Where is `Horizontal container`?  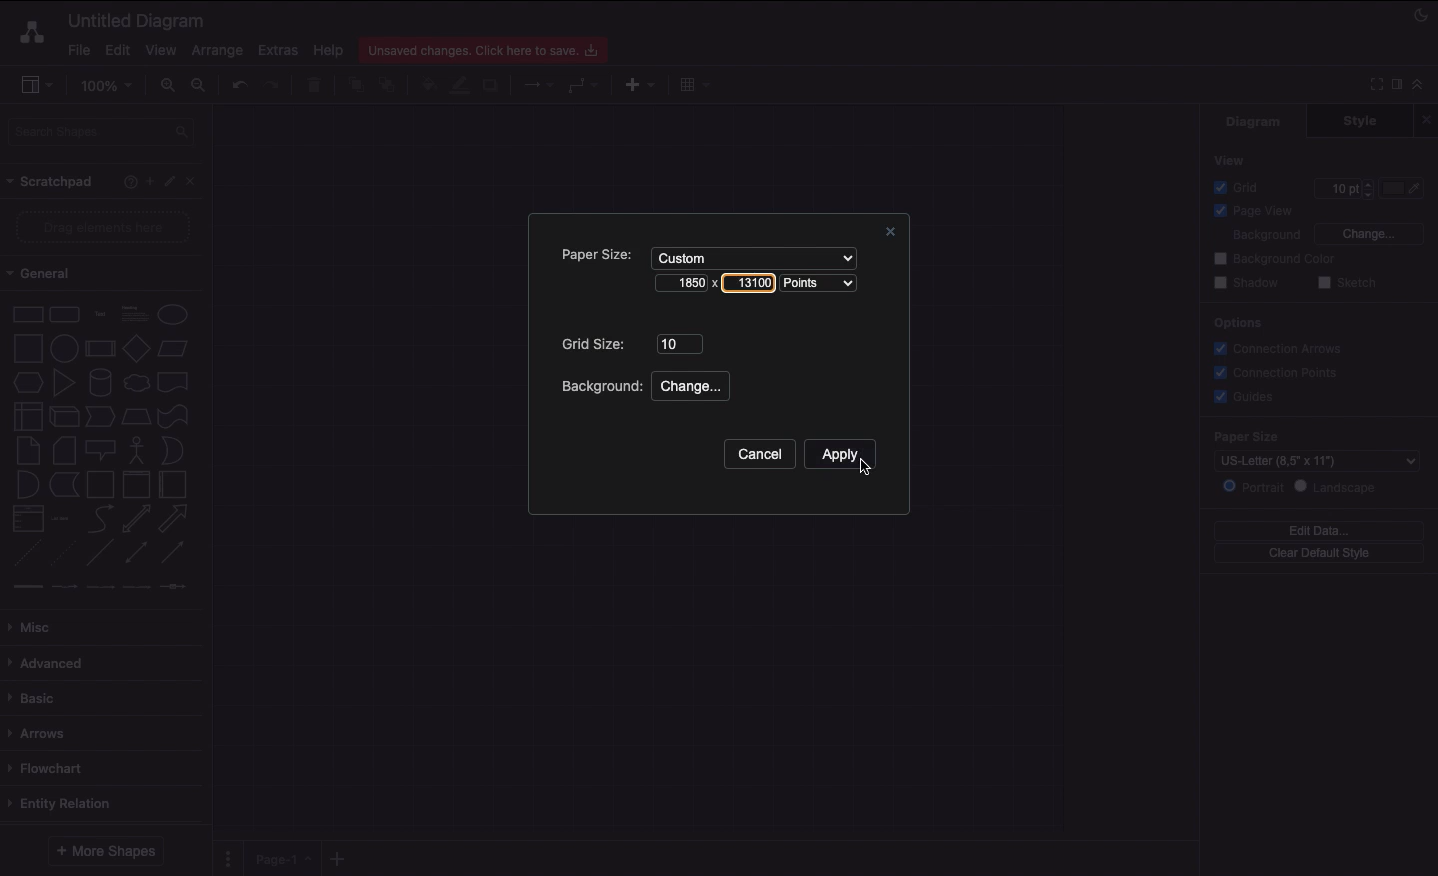
Horizontal container is located at coordinates (174, 484).